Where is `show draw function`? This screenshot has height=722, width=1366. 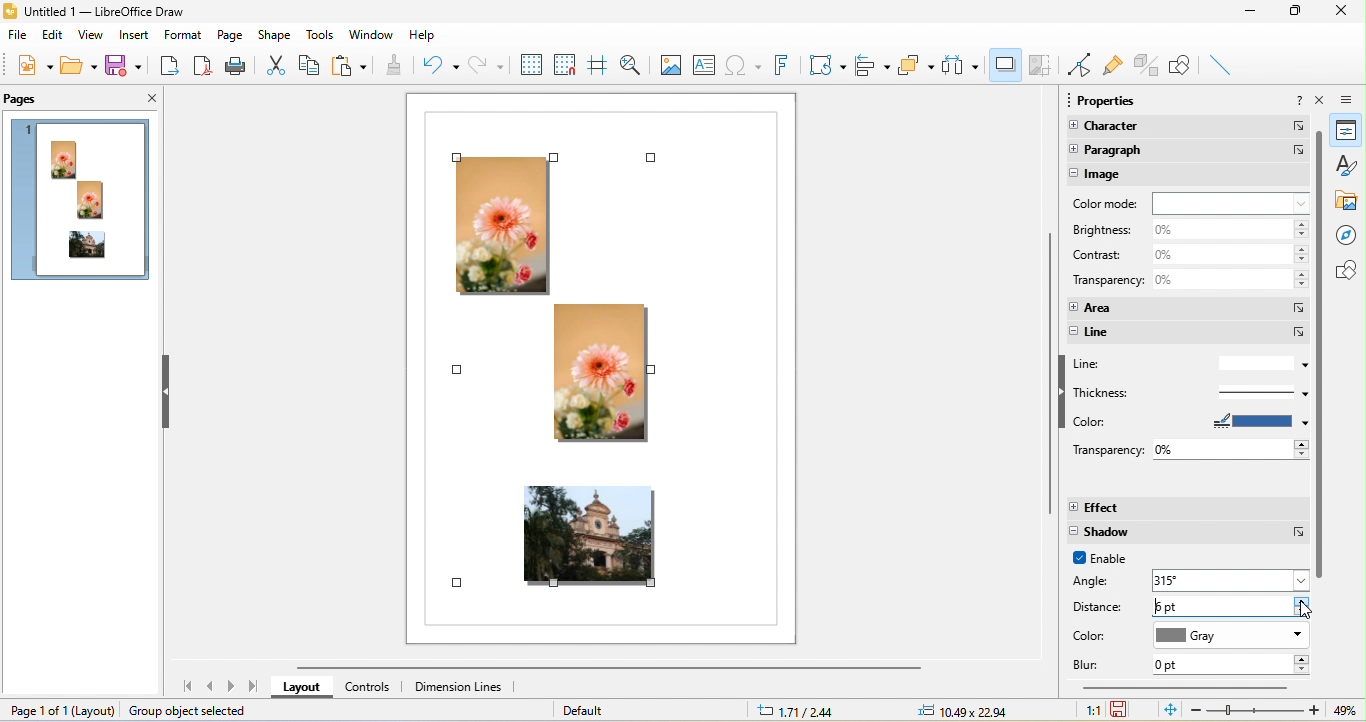 show draw function is located at coordinates (1184, 66).